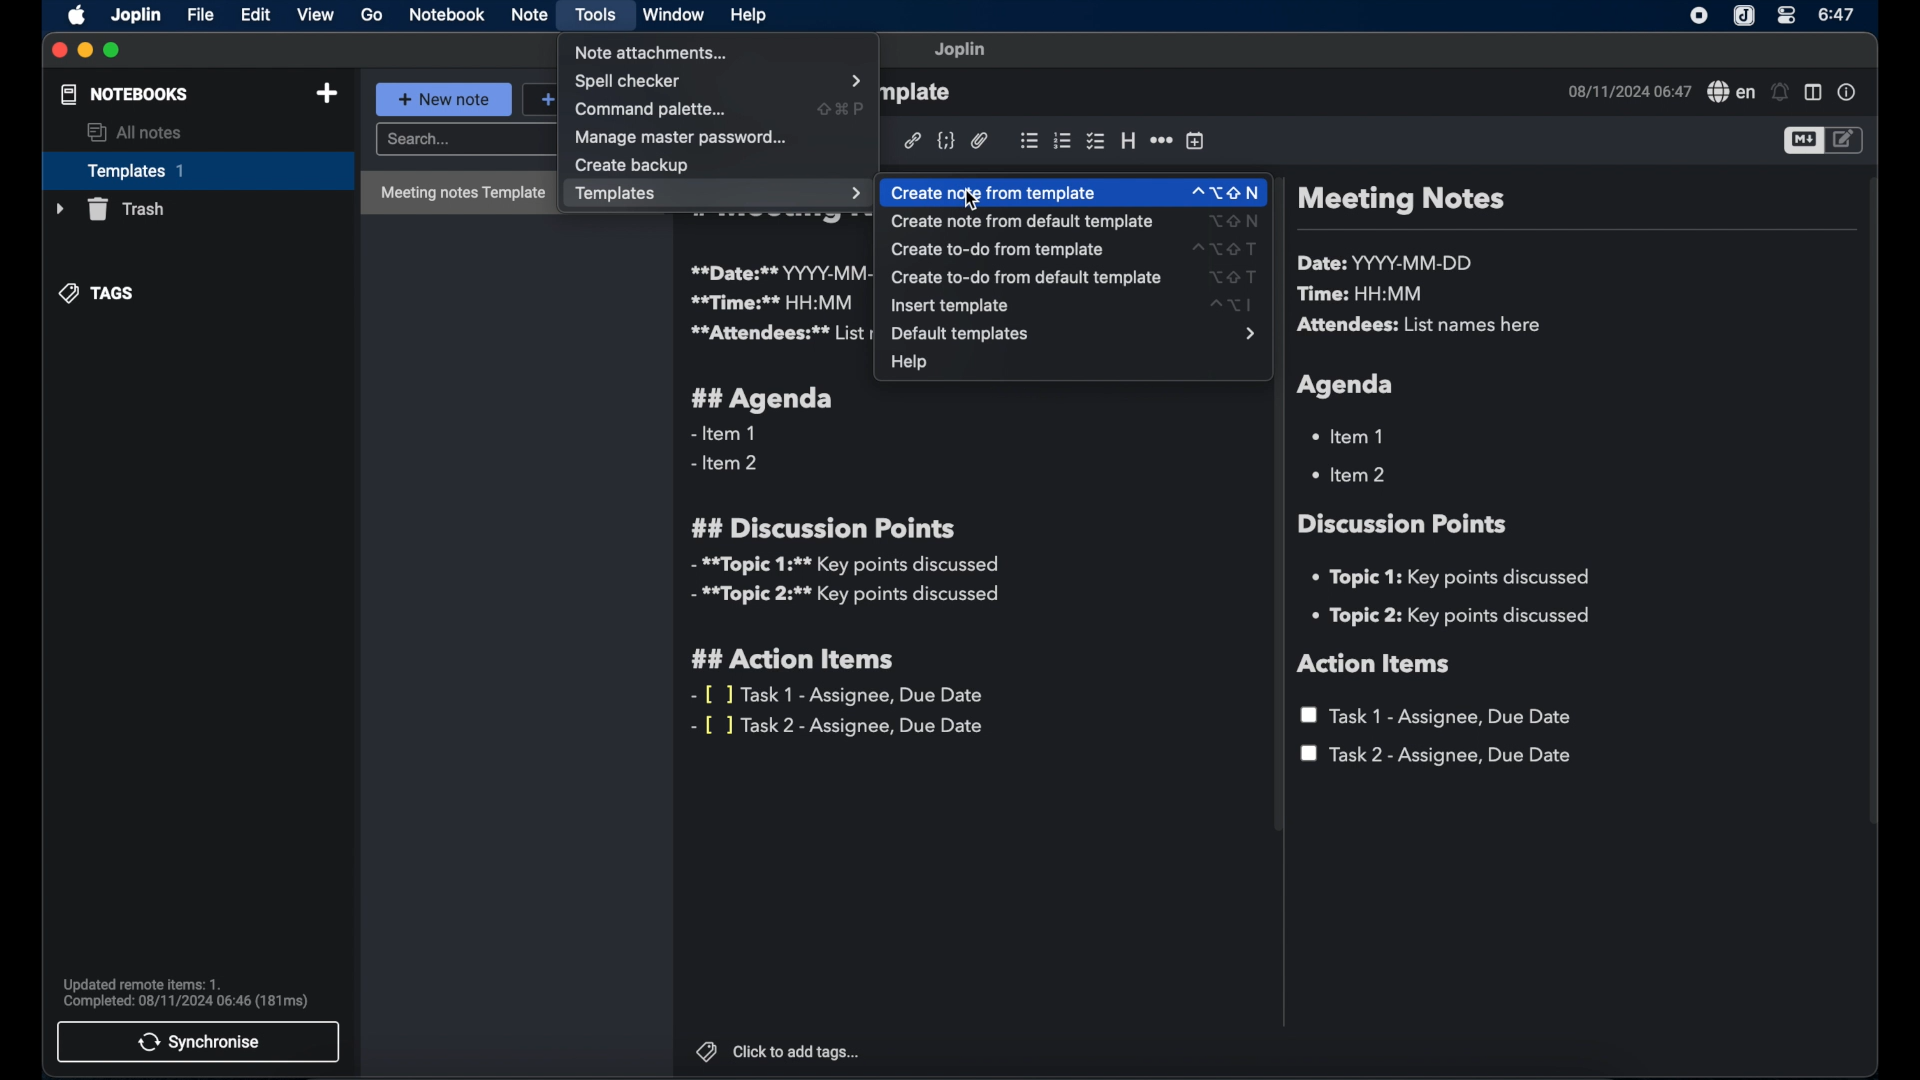 The width and height of the screenshot is (1920, 1080). What do you see at coordinates (1365, 295) in the screenshot?
I see `time: HH:MM` at bounding box center [1365, 295].